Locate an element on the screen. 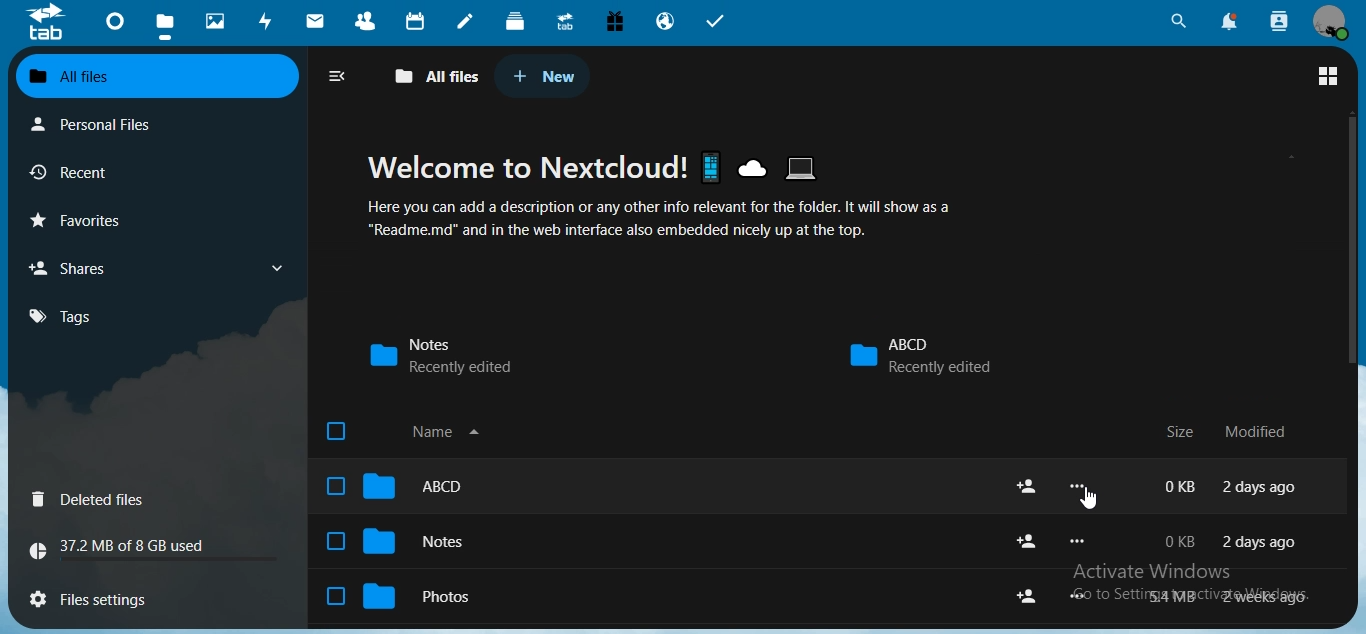 The image size is (1366, 634). share is located at coordinates (1027, 541).